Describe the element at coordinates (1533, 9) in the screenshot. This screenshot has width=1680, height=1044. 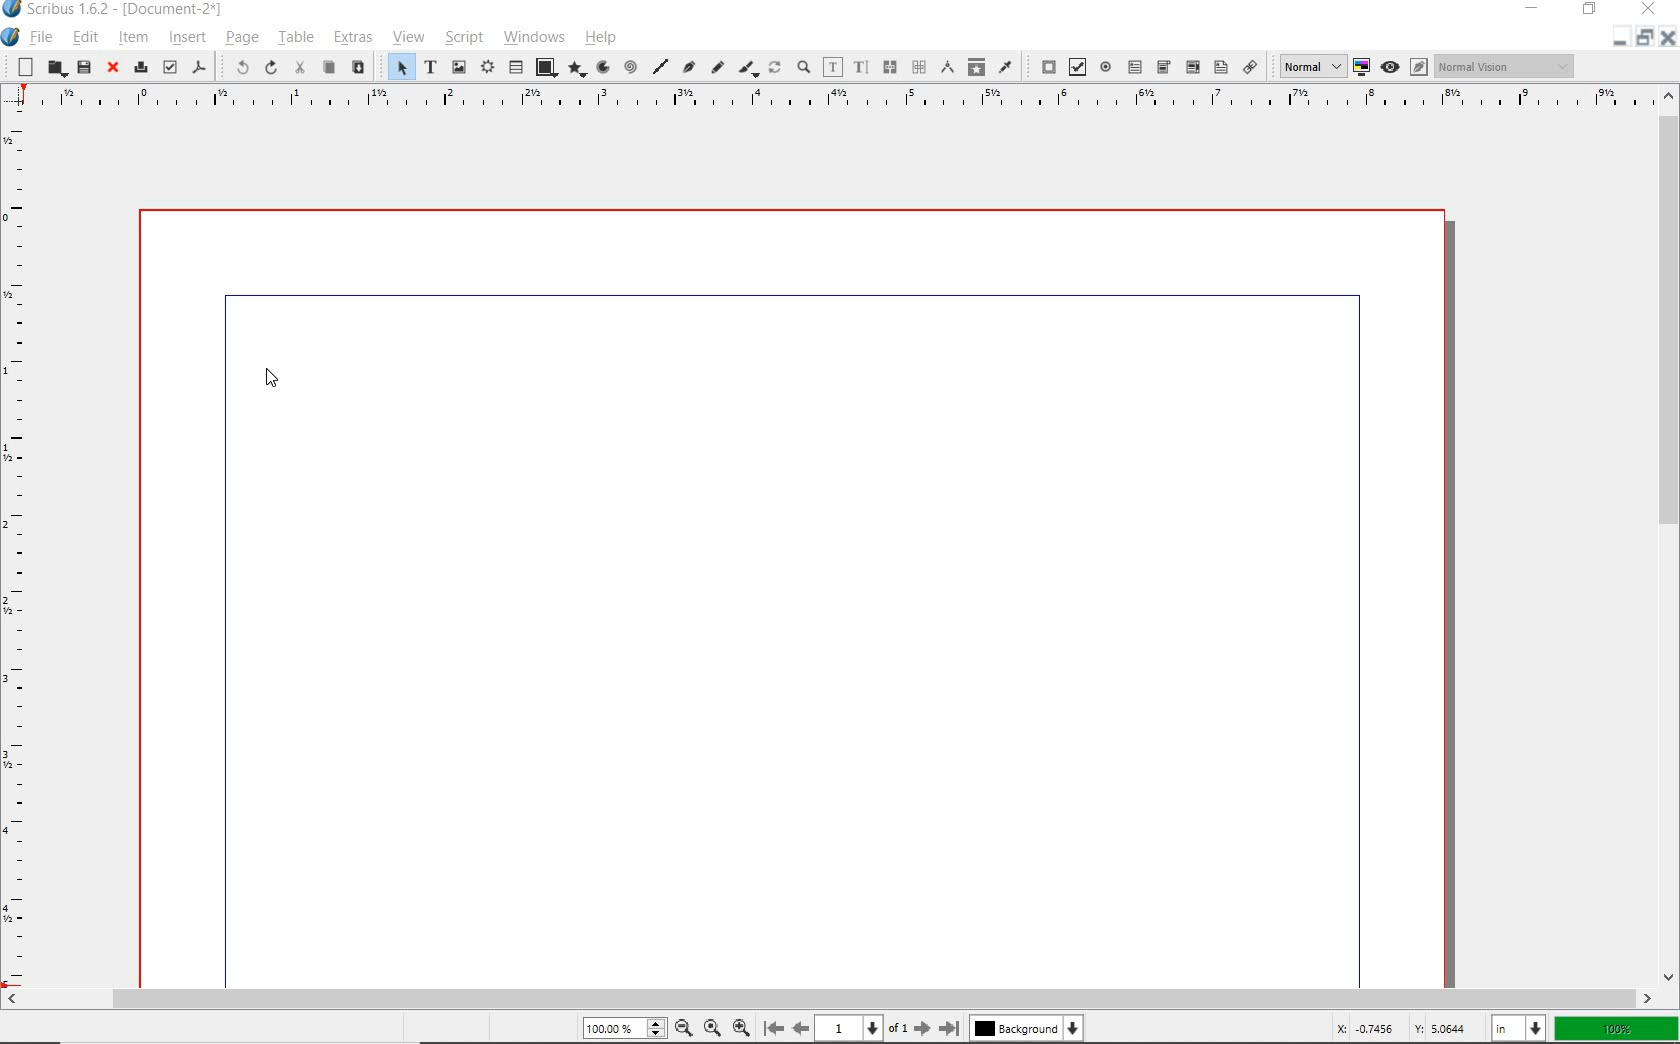
I see `minimize` at that location.